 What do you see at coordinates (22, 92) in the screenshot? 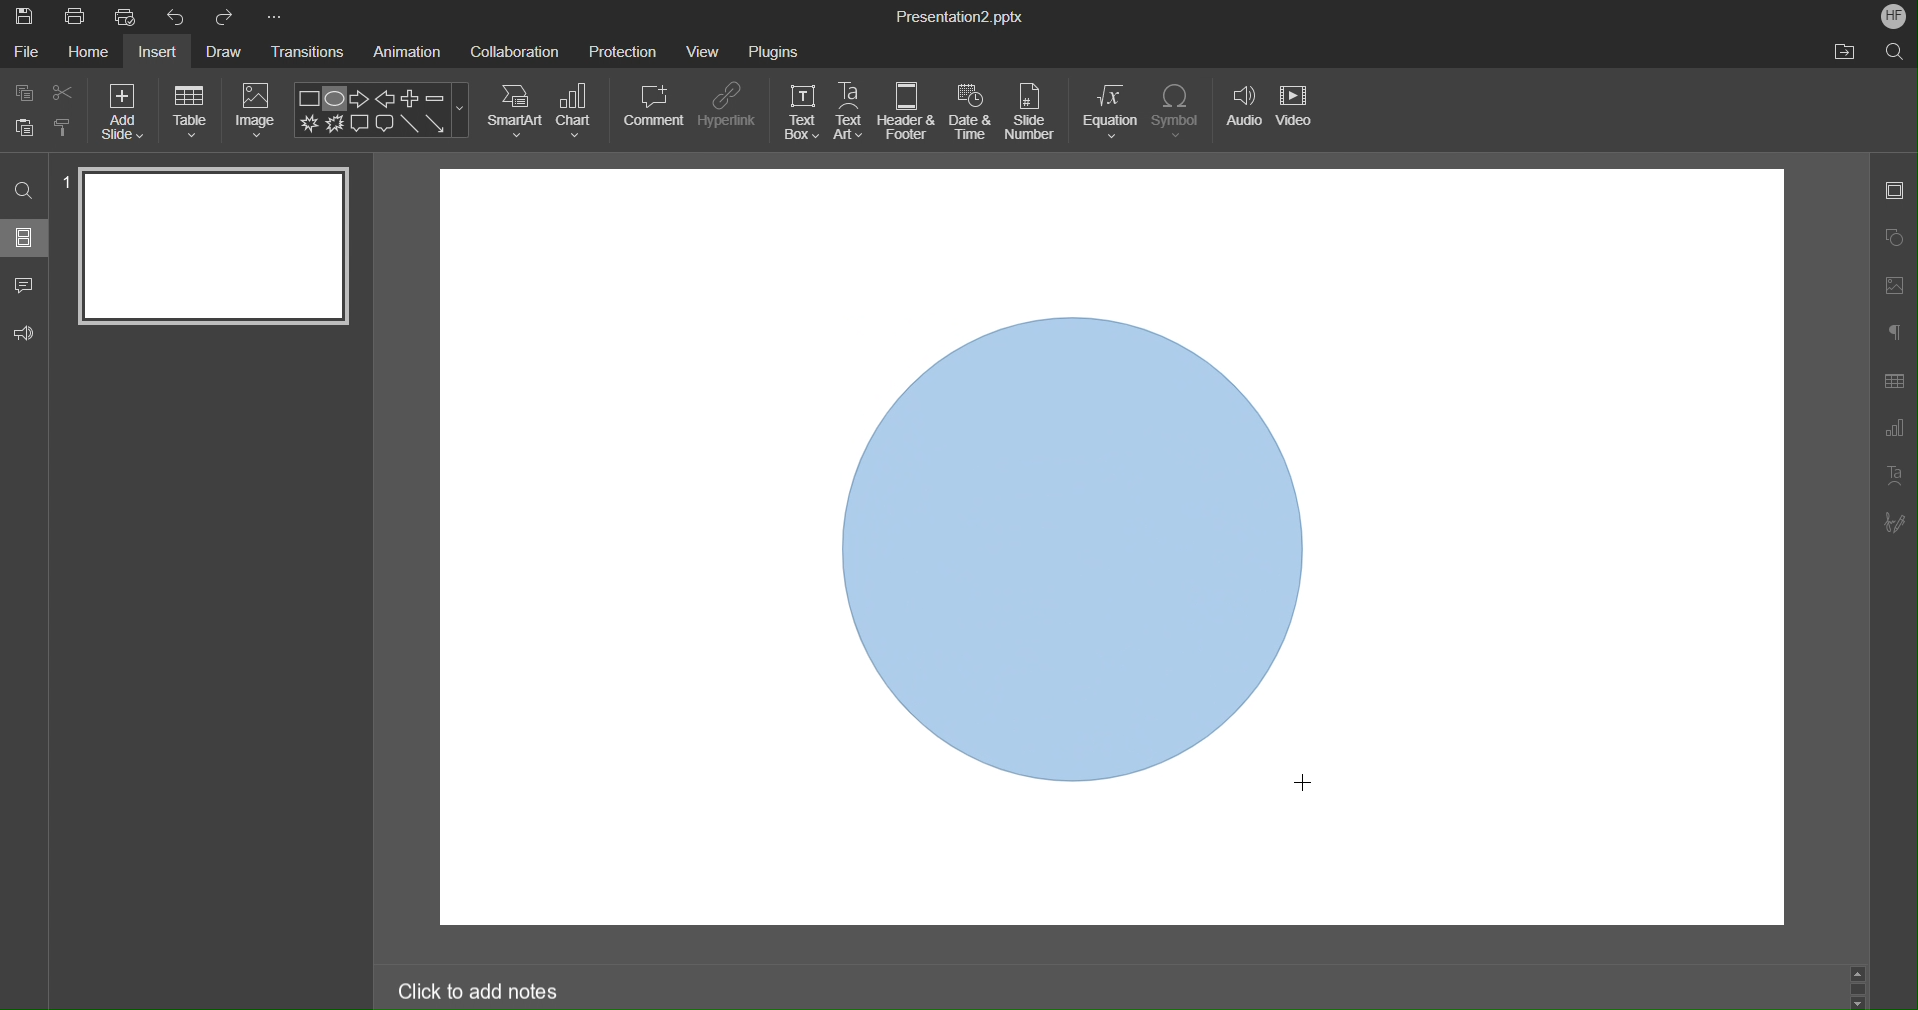
I see `Copy` at bounding box center [22, 92].